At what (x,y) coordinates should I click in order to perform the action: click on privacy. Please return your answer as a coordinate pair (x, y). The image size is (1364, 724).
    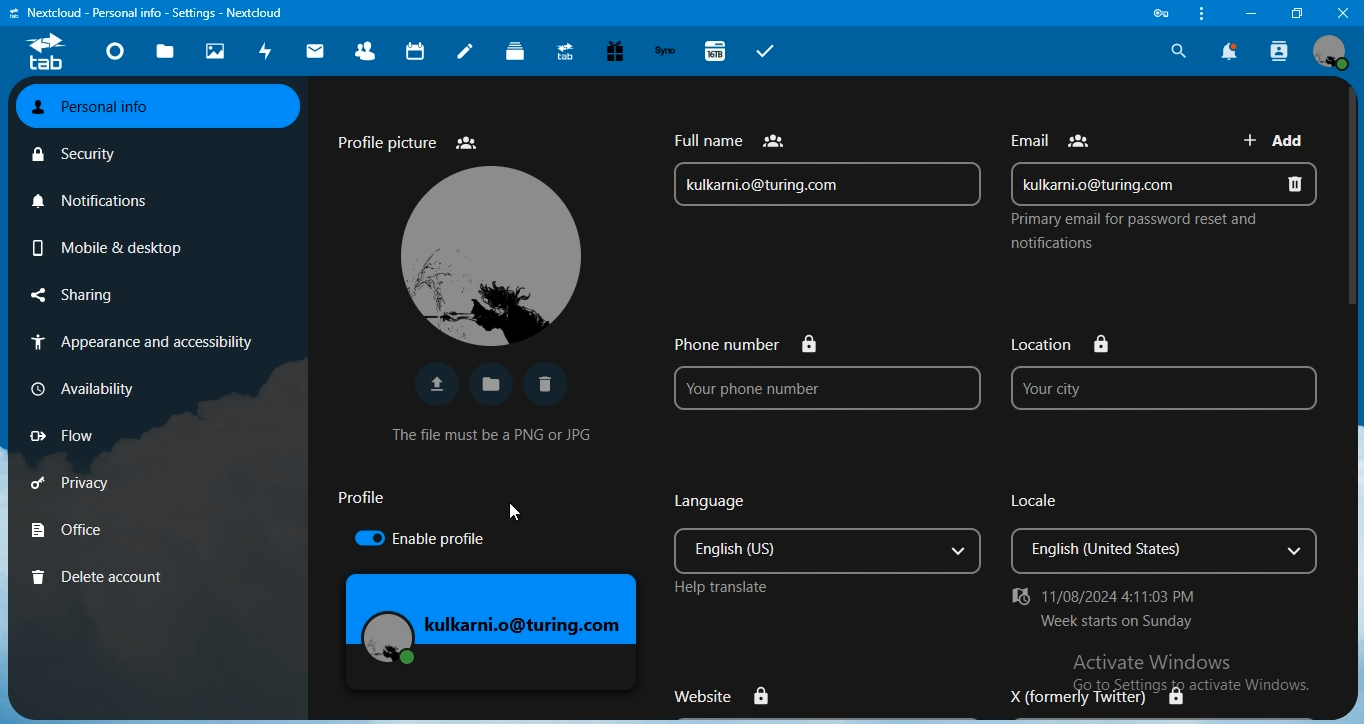
    Looking at the image, I should click on (76, 484).